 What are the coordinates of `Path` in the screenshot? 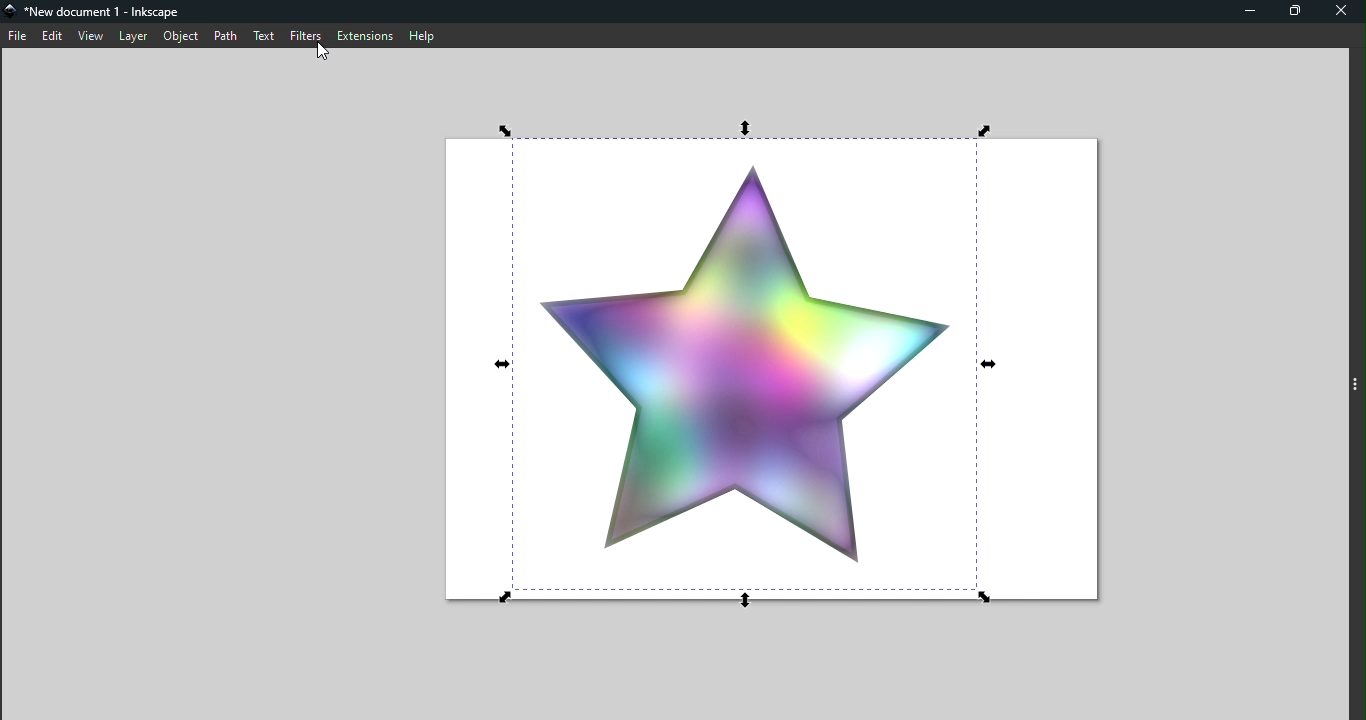 It's located at (224, 36).